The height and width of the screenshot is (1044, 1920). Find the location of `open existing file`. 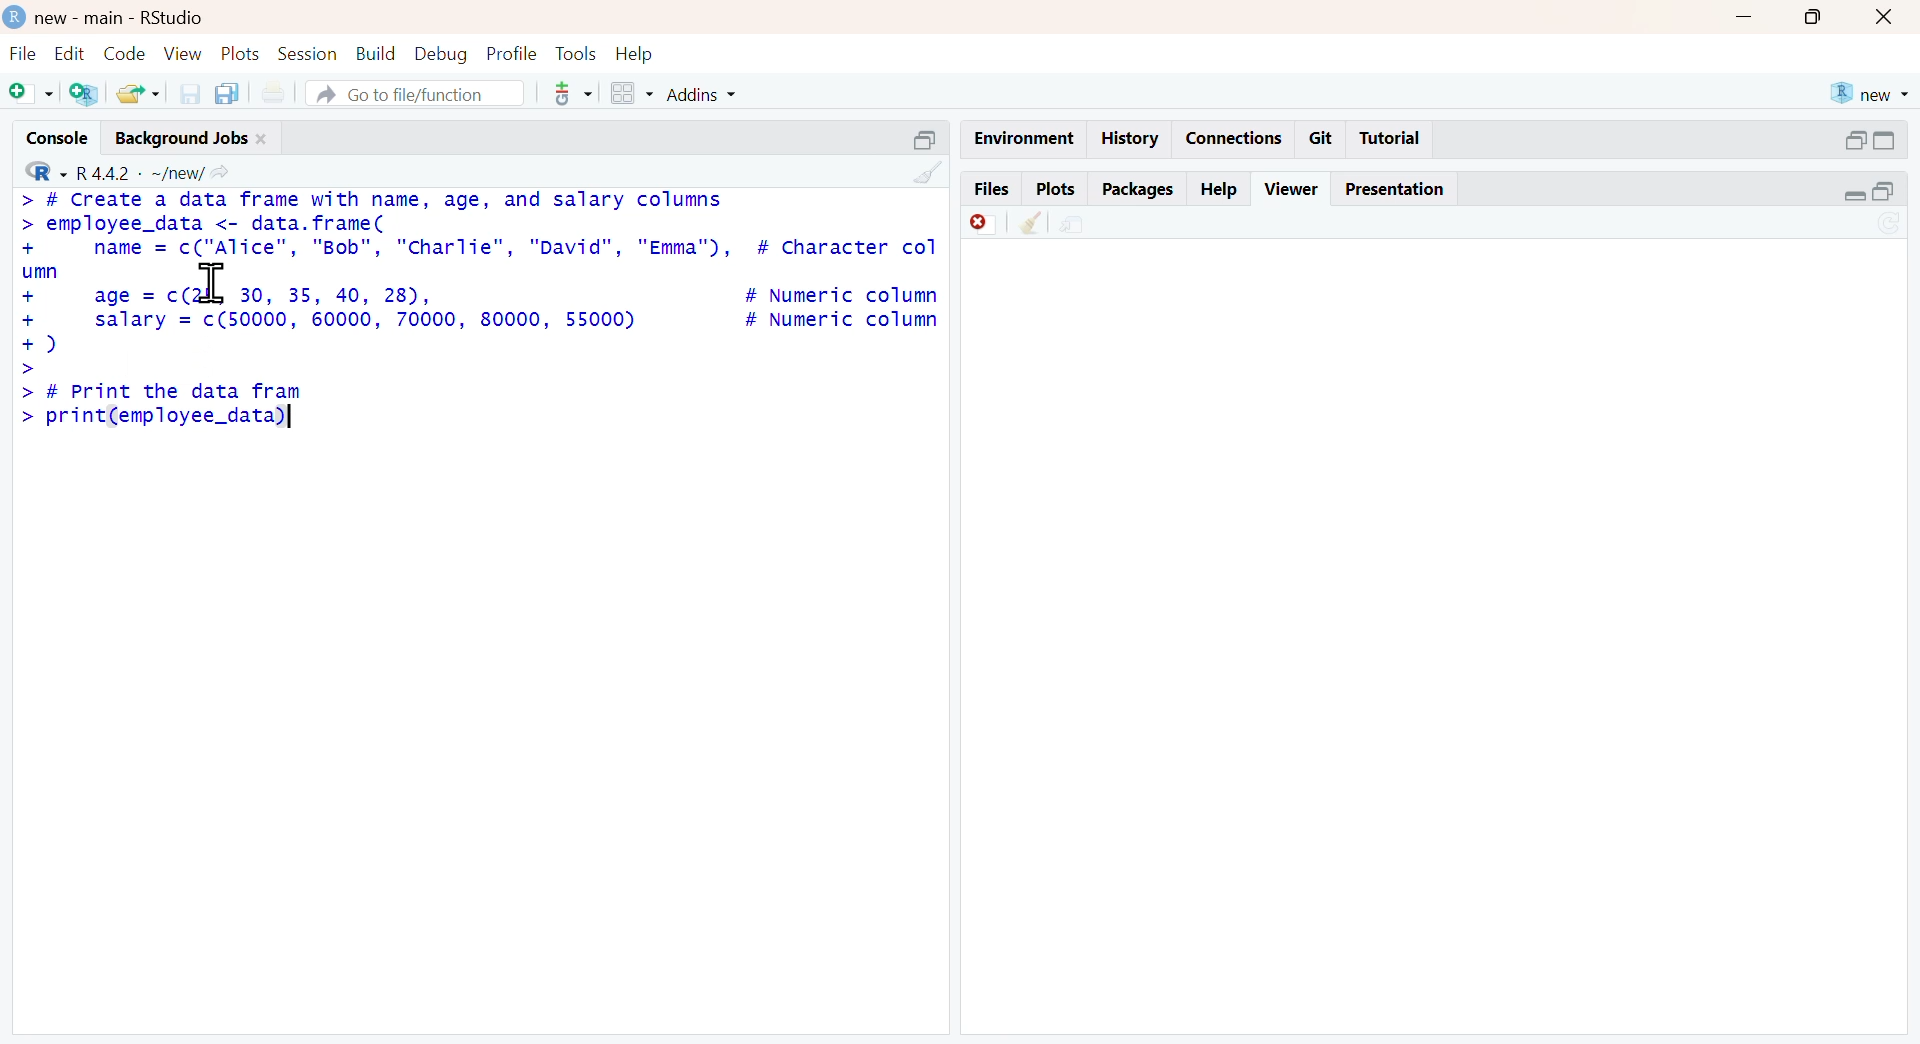

open existing file is located at coordinates (134, 93).